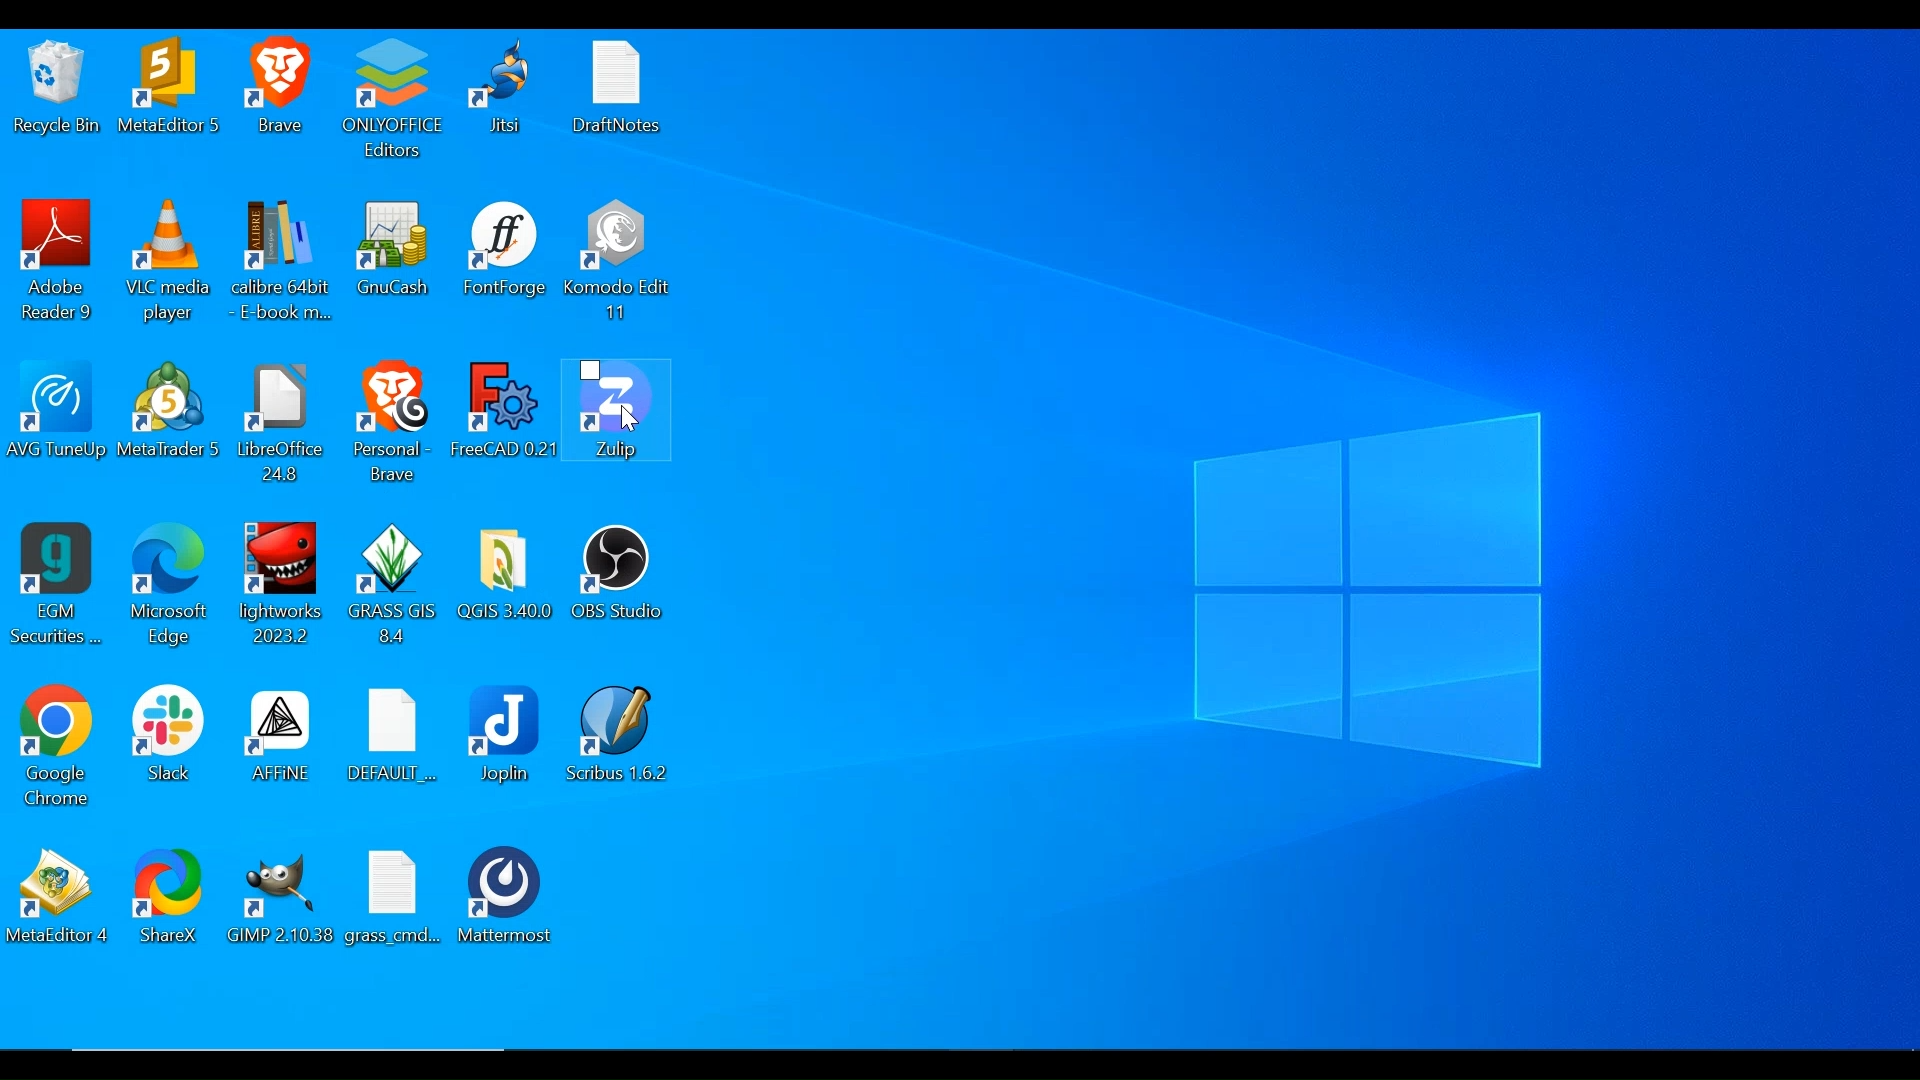 The image size is (1920, 1080). I want to click on File, so click(397, 899).